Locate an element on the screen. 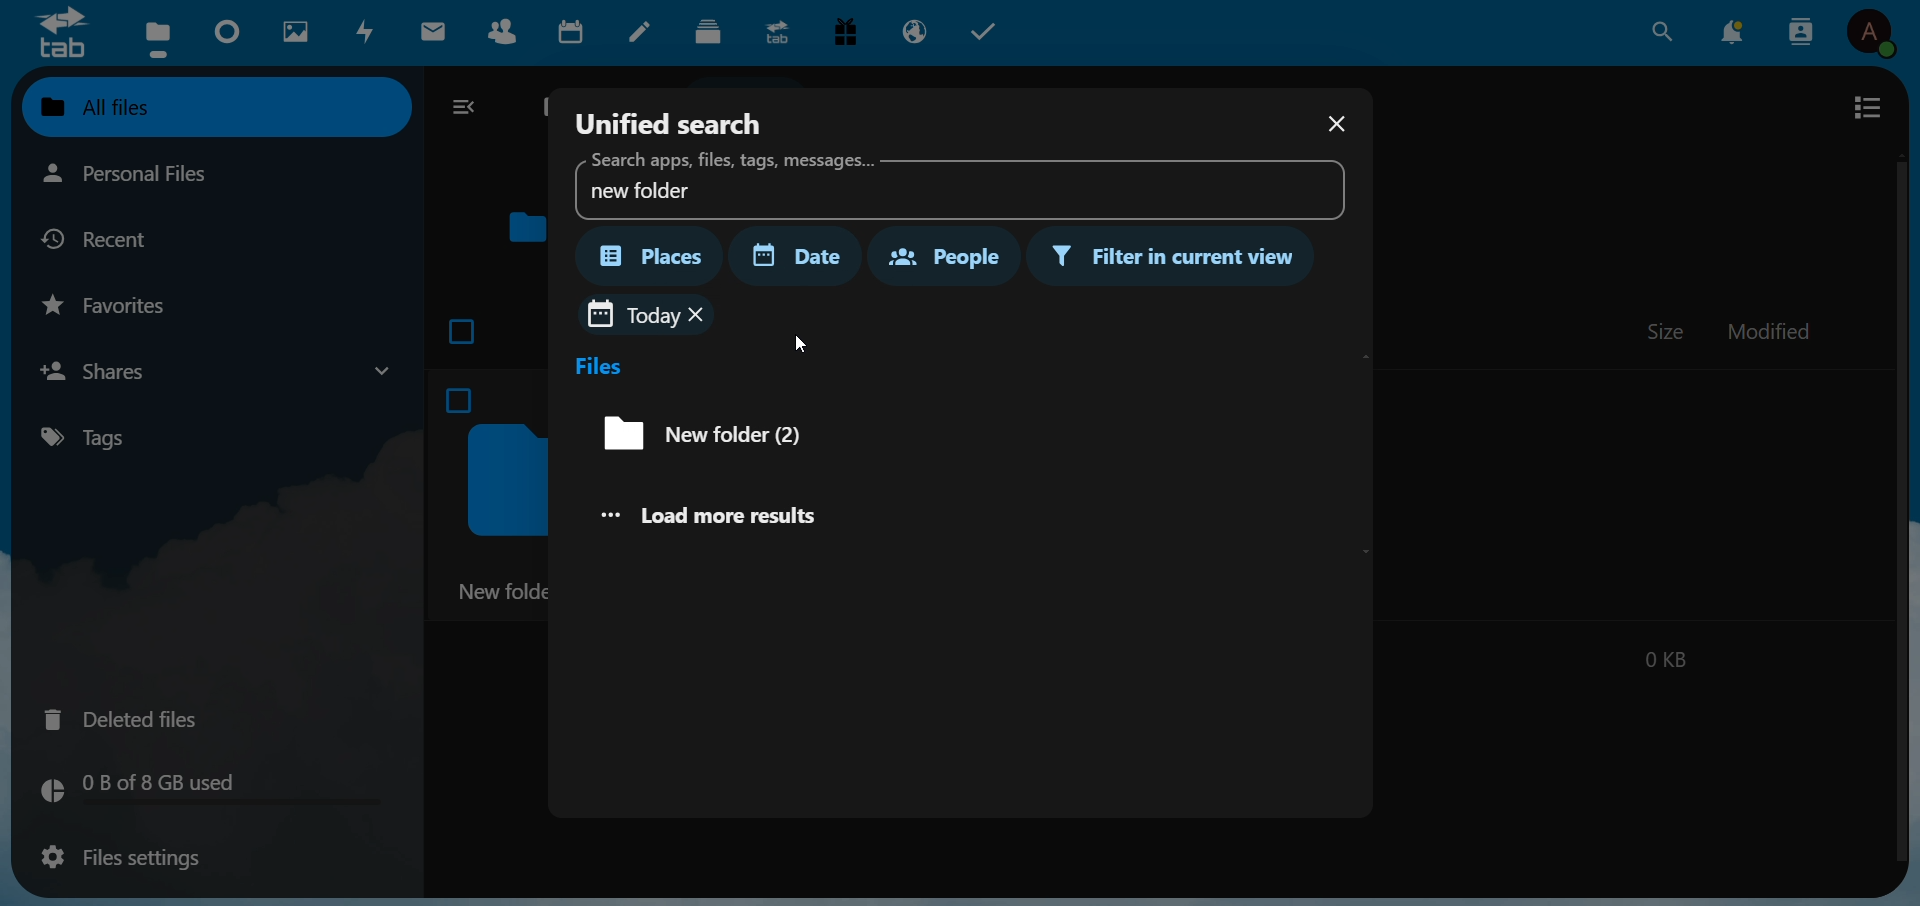  free trial is located at coordinates (851, 34).